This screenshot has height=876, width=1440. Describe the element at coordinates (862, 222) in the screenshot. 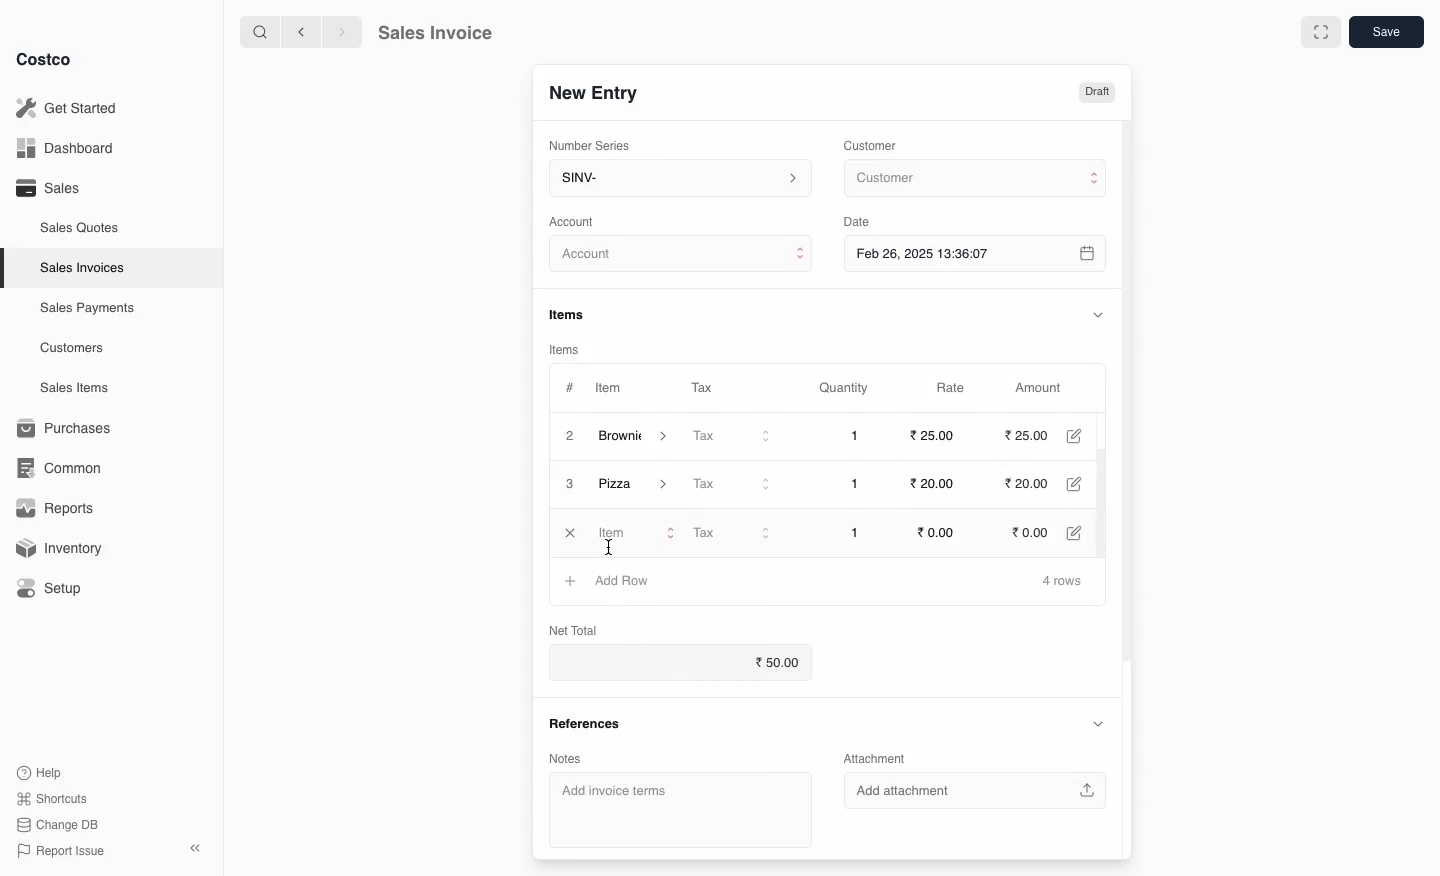

I see `Date` at that location.